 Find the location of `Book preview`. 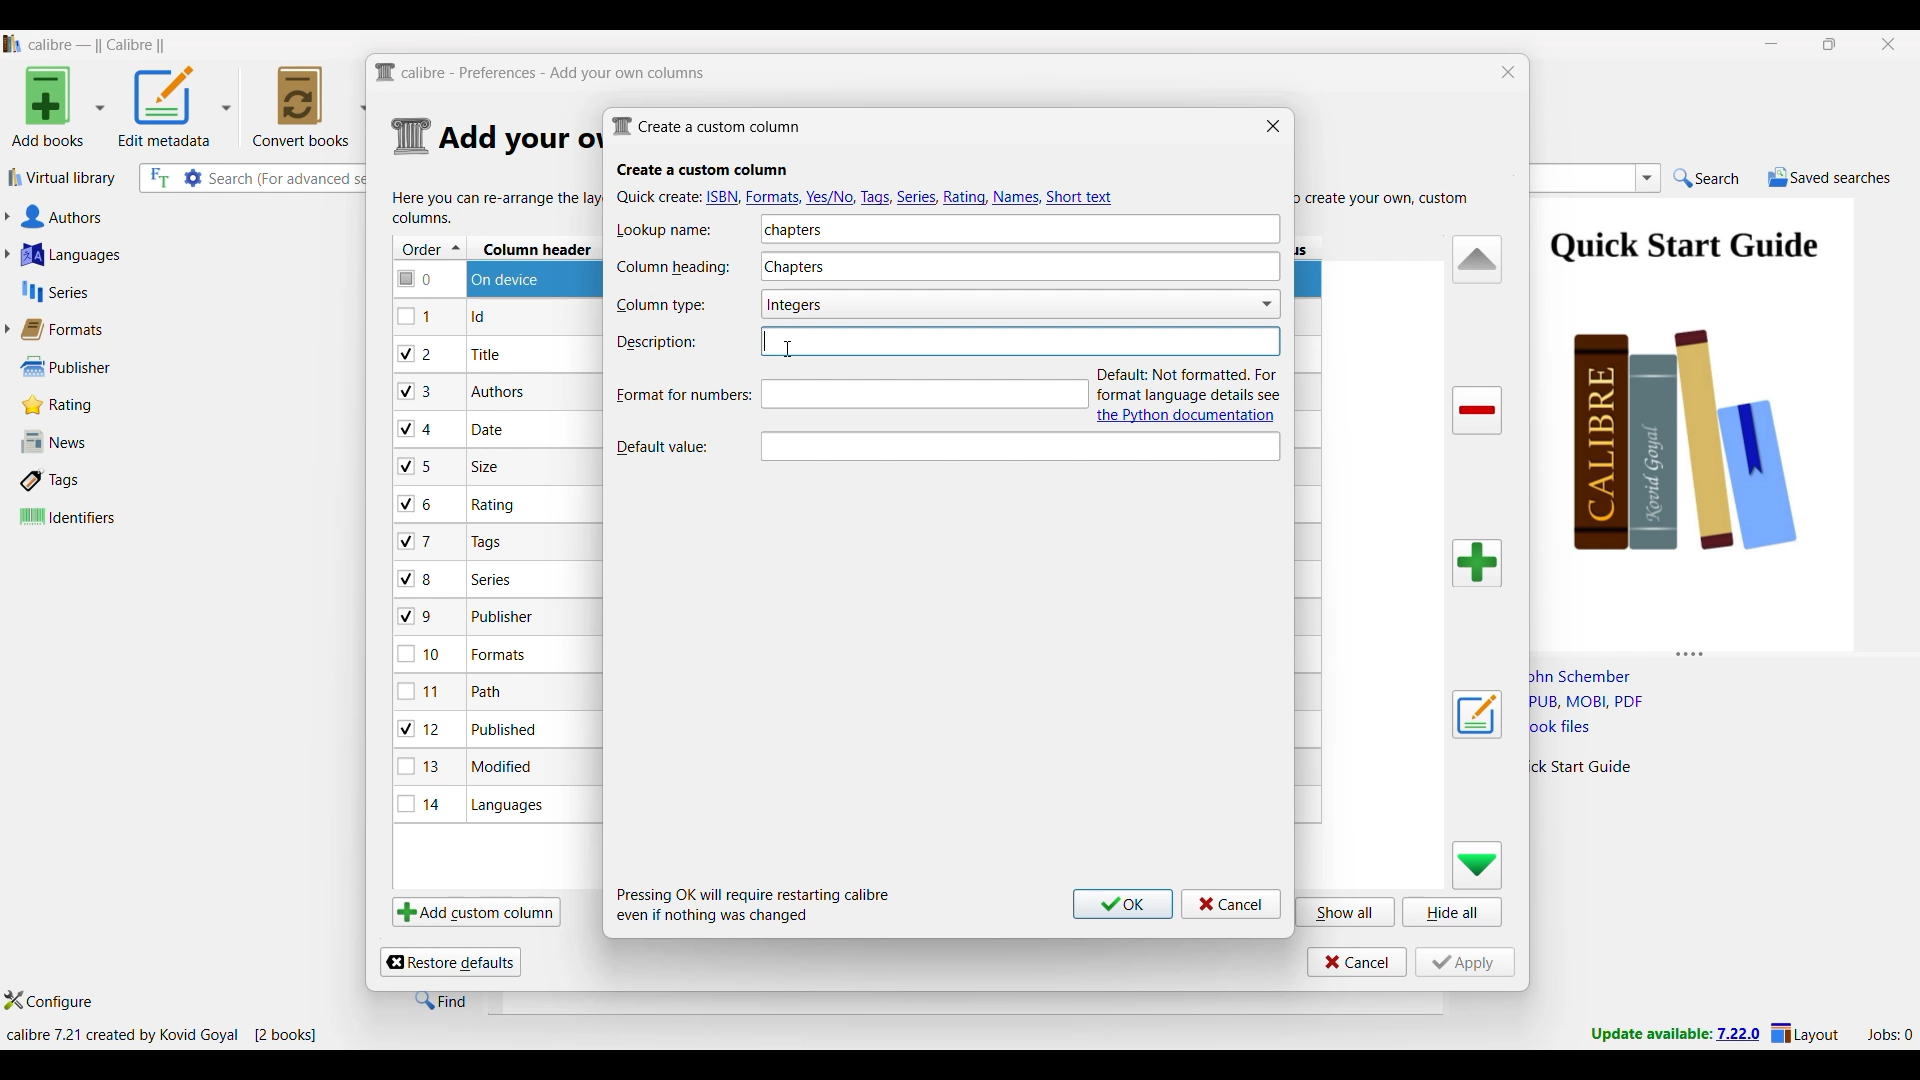

Book preview is located at coordinates (1718, 417).